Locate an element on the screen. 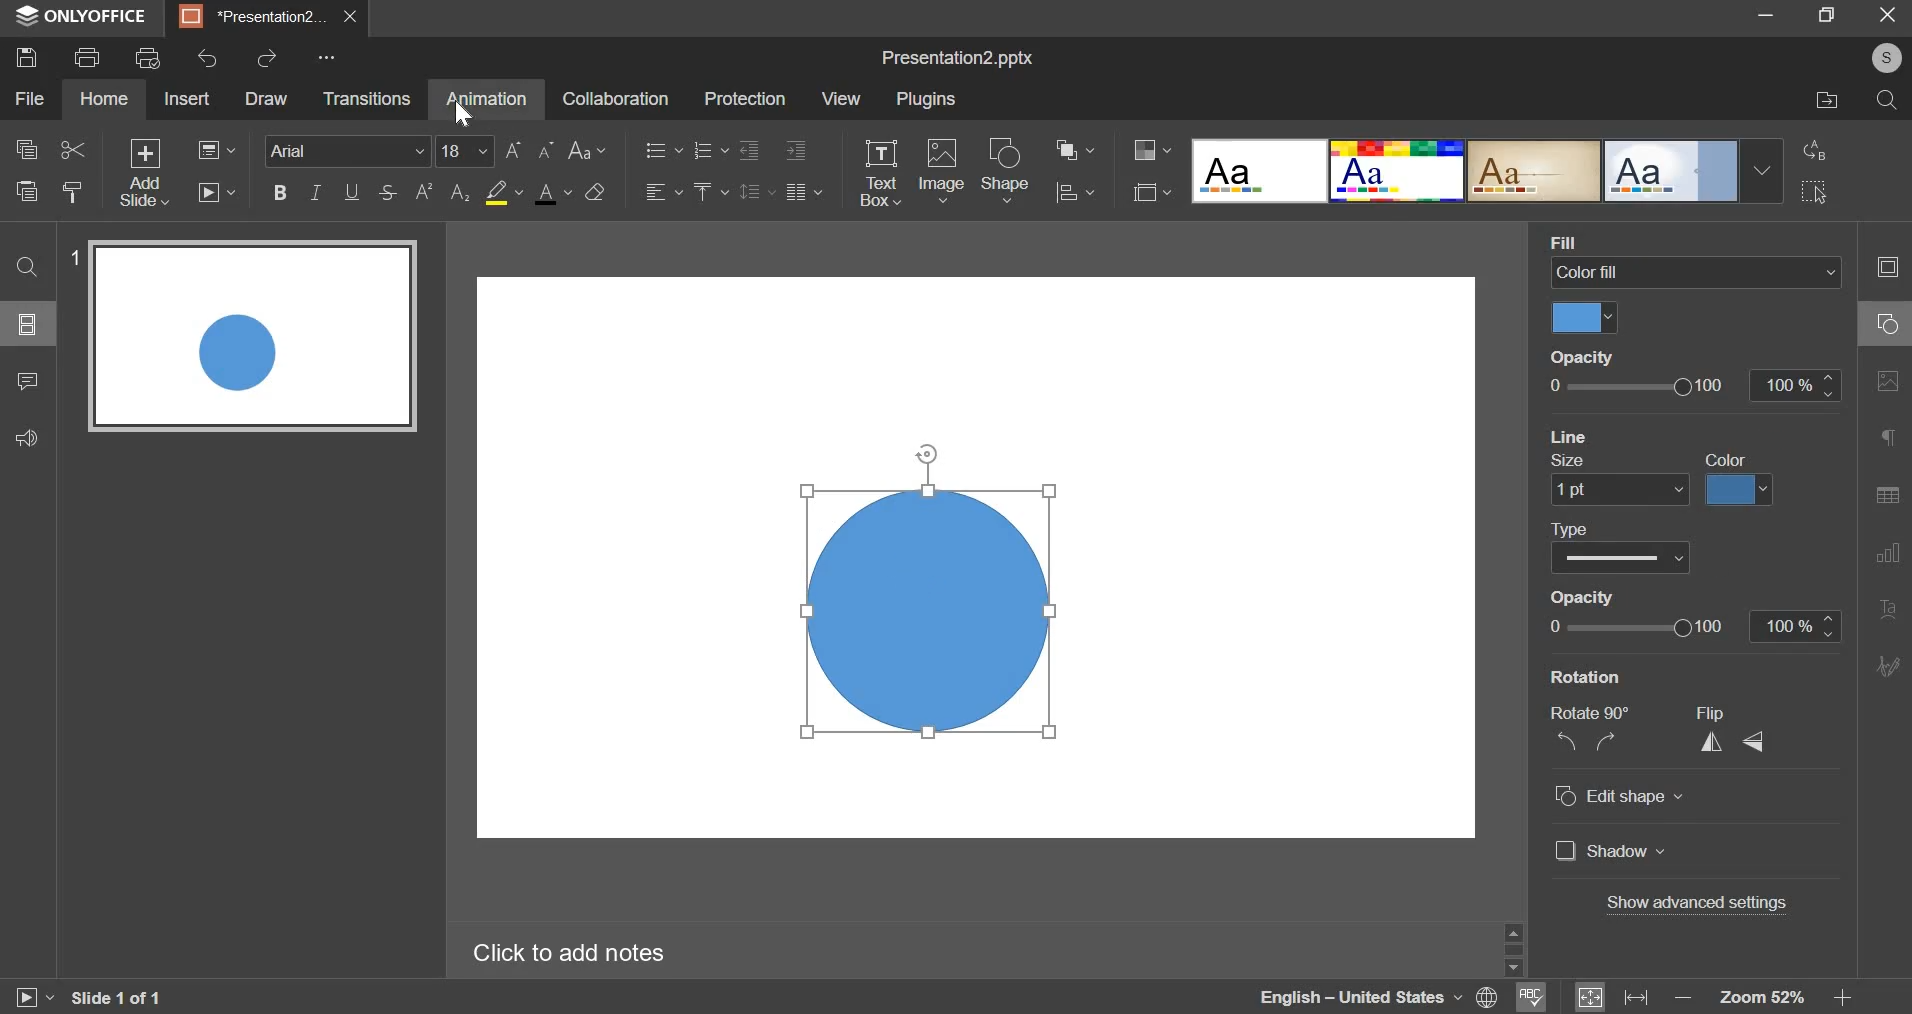 This screenshot has height=1014, width=1912. zoom is located at coordinates (1760, 998).